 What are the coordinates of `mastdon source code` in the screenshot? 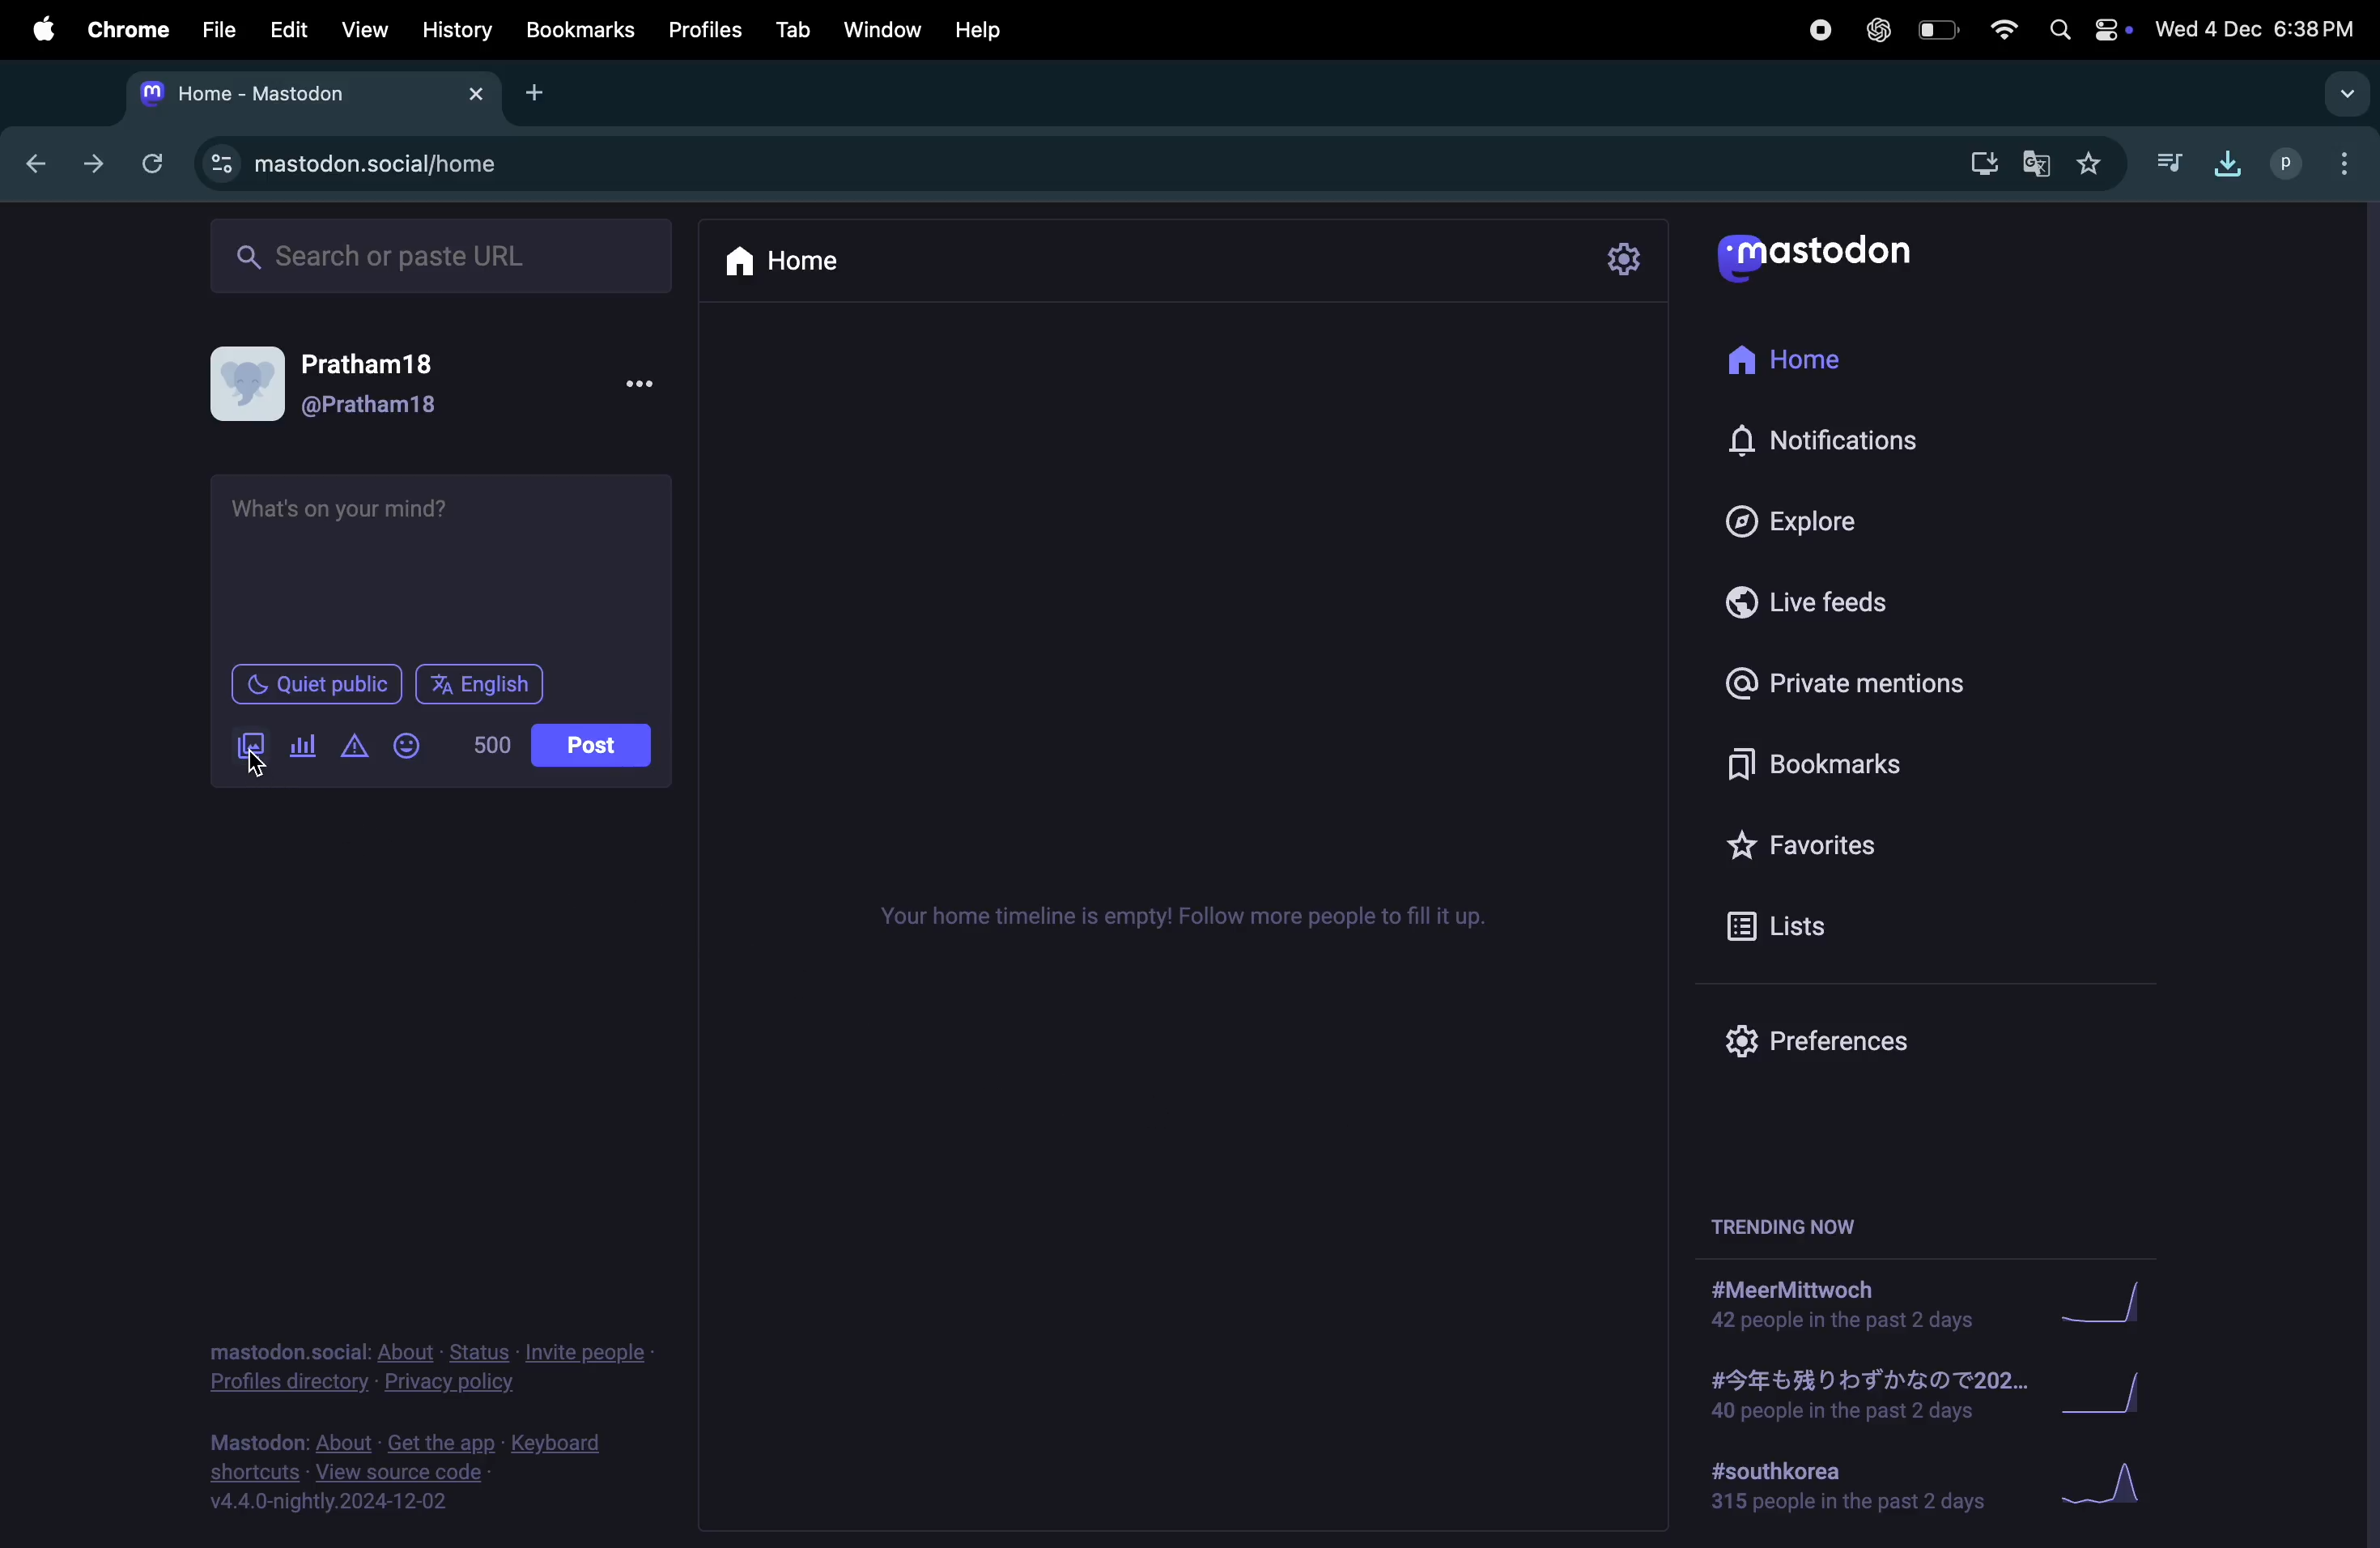 It's located at (416, 1469).